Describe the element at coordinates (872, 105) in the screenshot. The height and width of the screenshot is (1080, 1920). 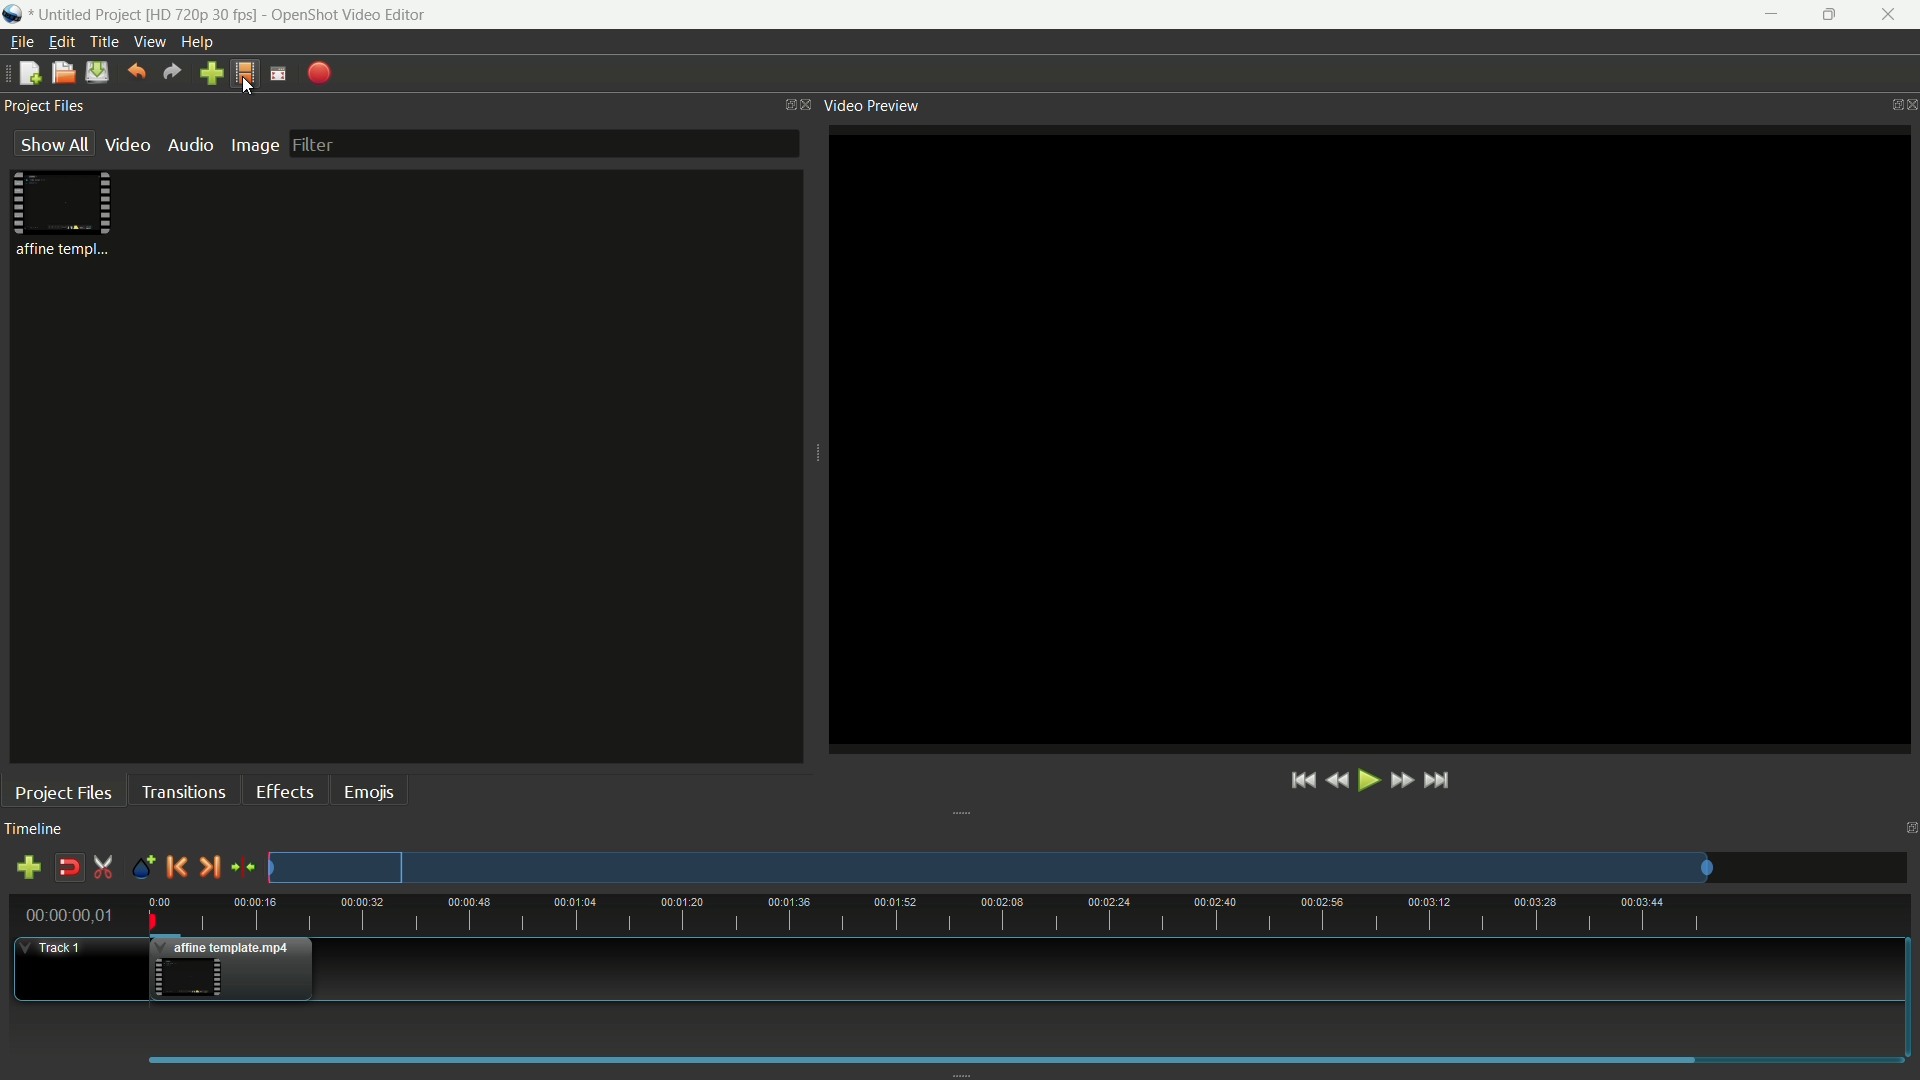
I see `video preview` at that location.